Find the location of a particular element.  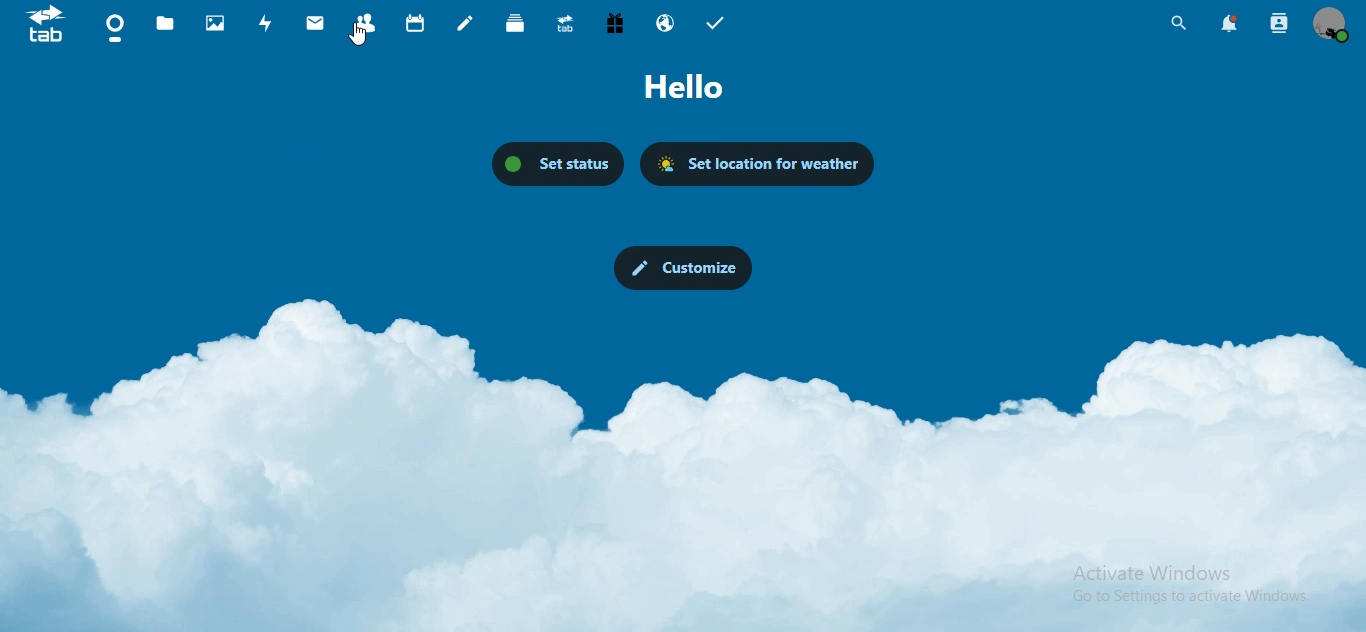

photos is located at coordinates (217, 22).